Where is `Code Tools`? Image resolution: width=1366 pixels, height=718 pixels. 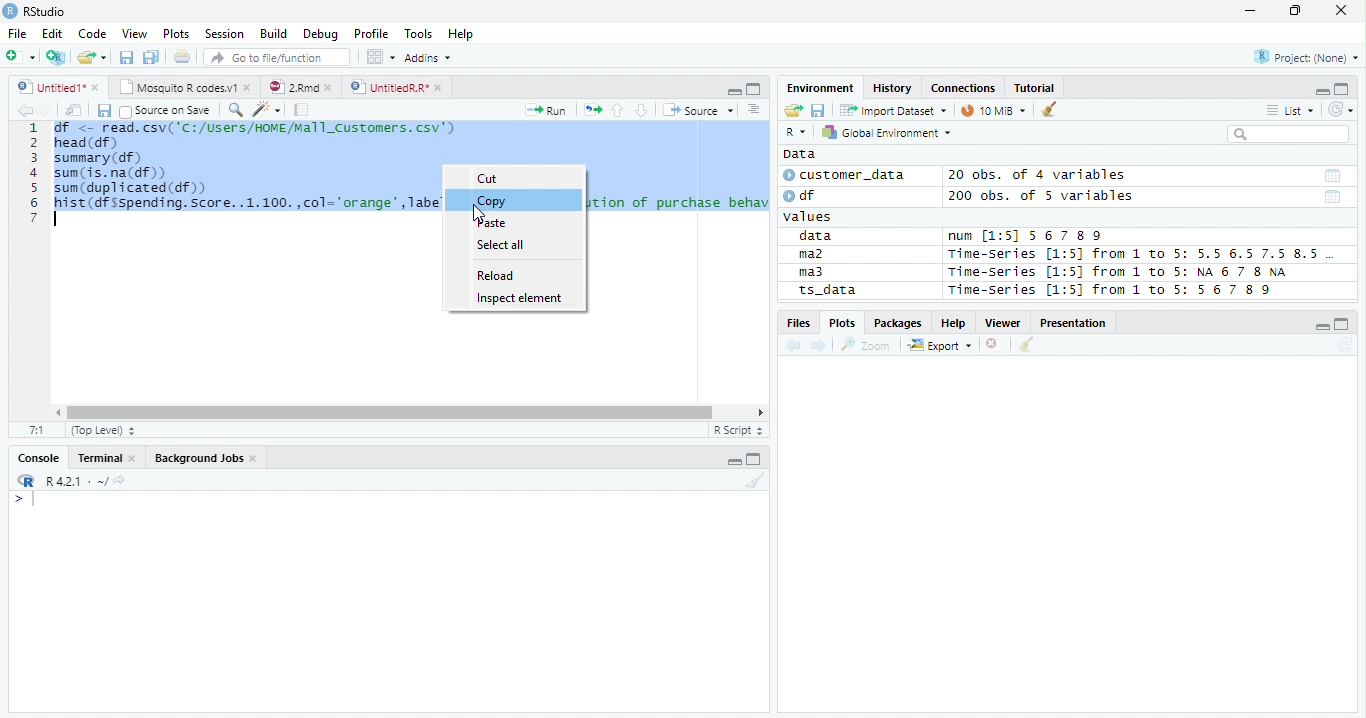
Code Tools is located at coordinates (266, 110).